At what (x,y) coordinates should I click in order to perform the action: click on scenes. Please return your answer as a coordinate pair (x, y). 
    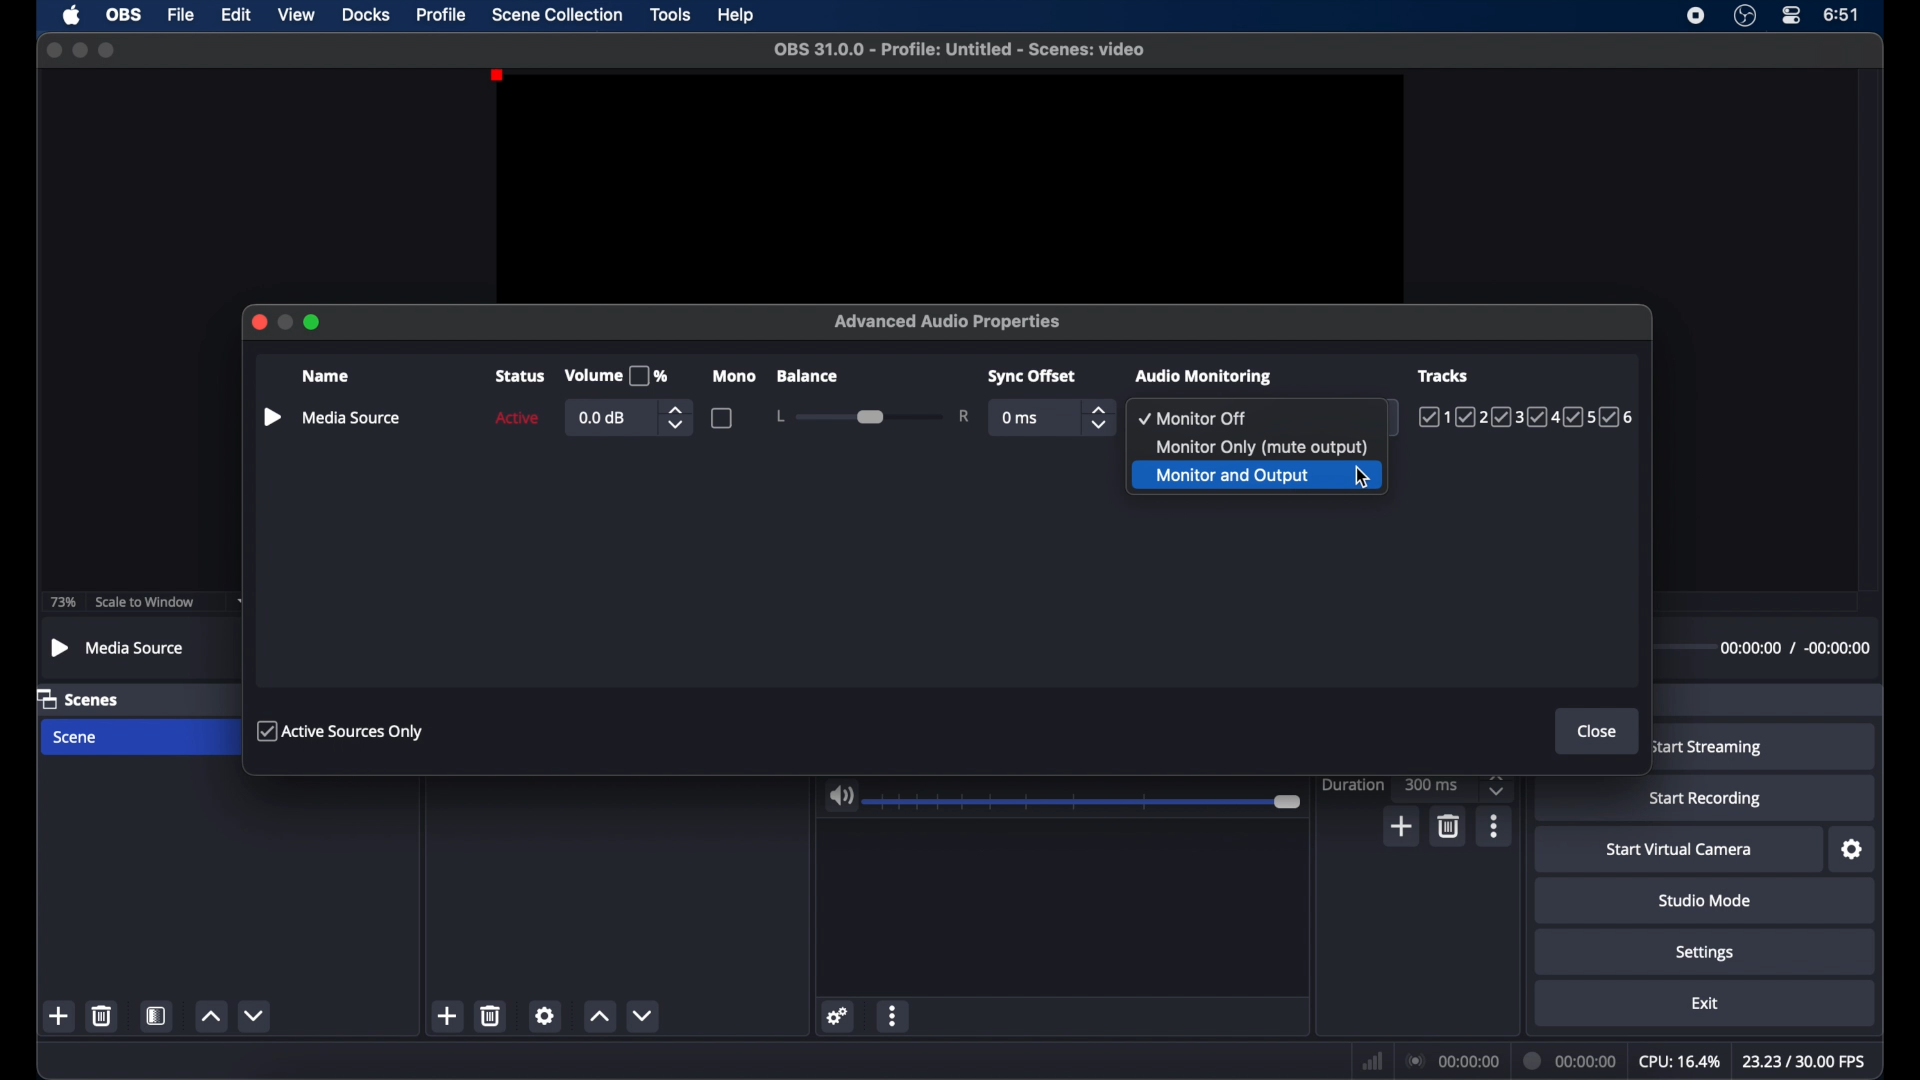
    Looking at the image, I should click on (79, 698).